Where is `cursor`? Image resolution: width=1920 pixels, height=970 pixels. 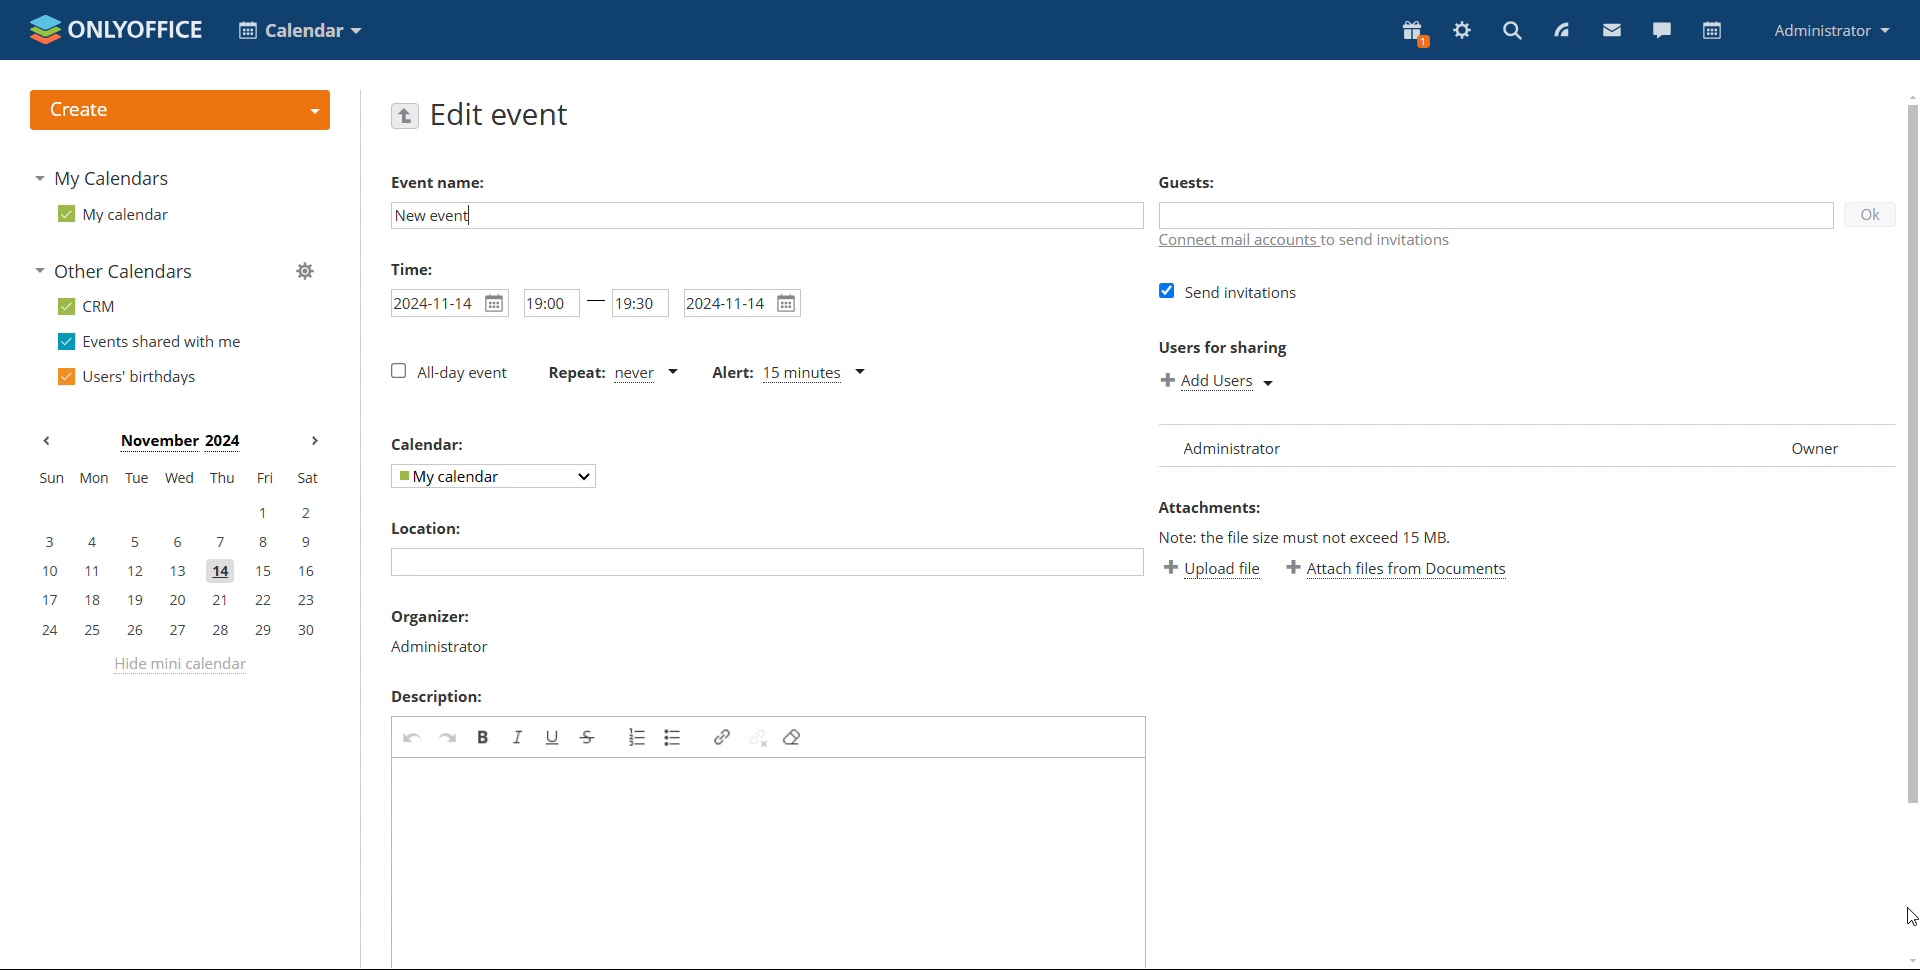
cursor is located at coordinates (1908, 917).